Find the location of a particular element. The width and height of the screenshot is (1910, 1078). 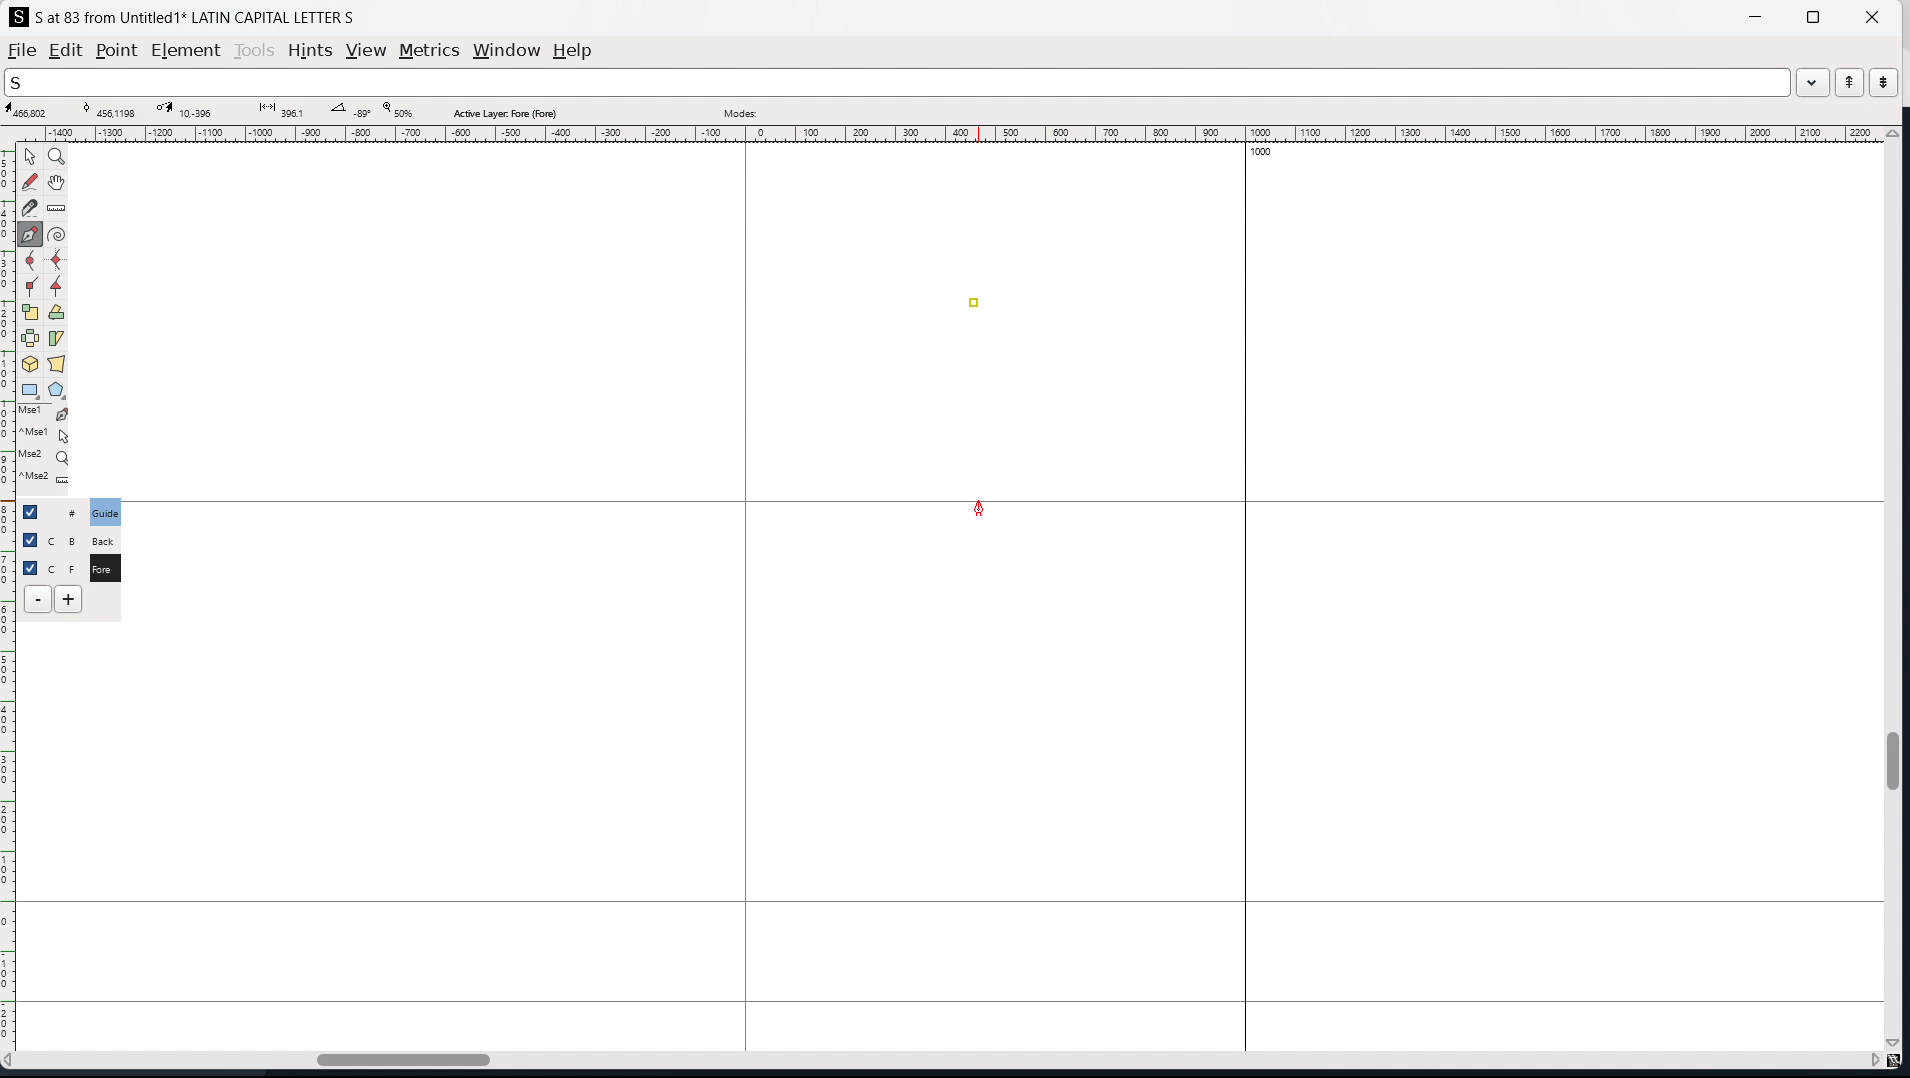

previous word in the wordlist is located at coordinates (1850, 82).